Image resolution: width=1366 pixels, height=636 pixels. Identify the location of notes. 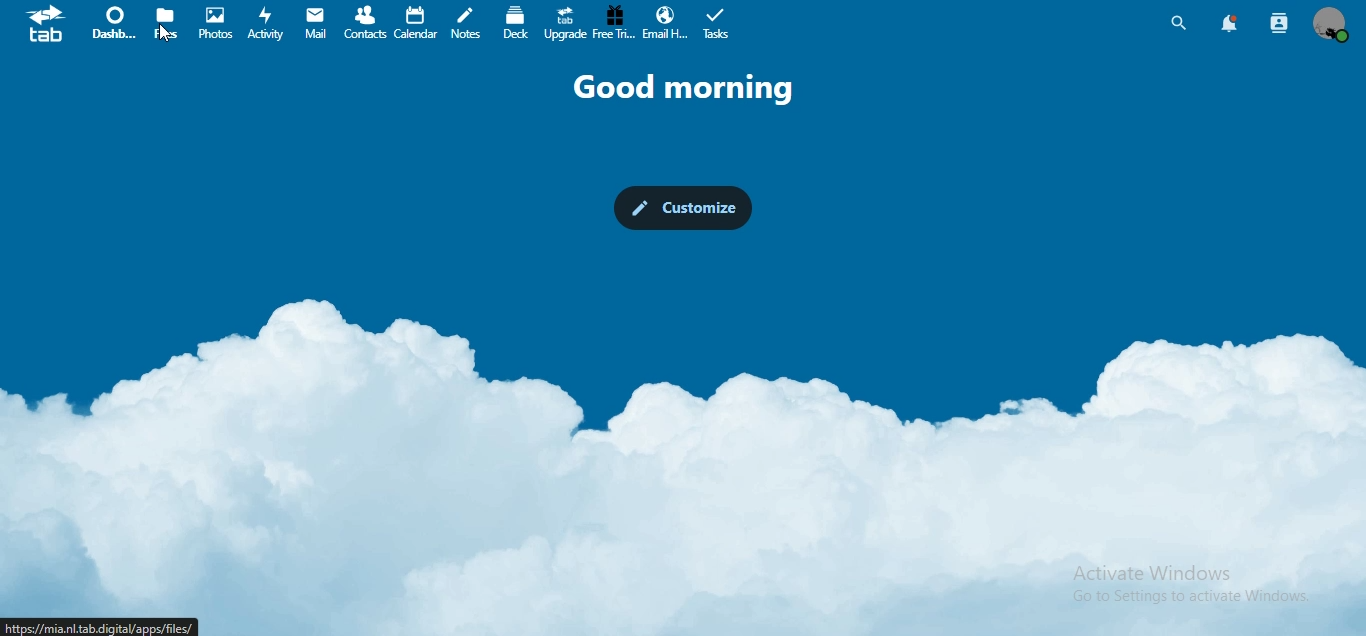
(465, 24).